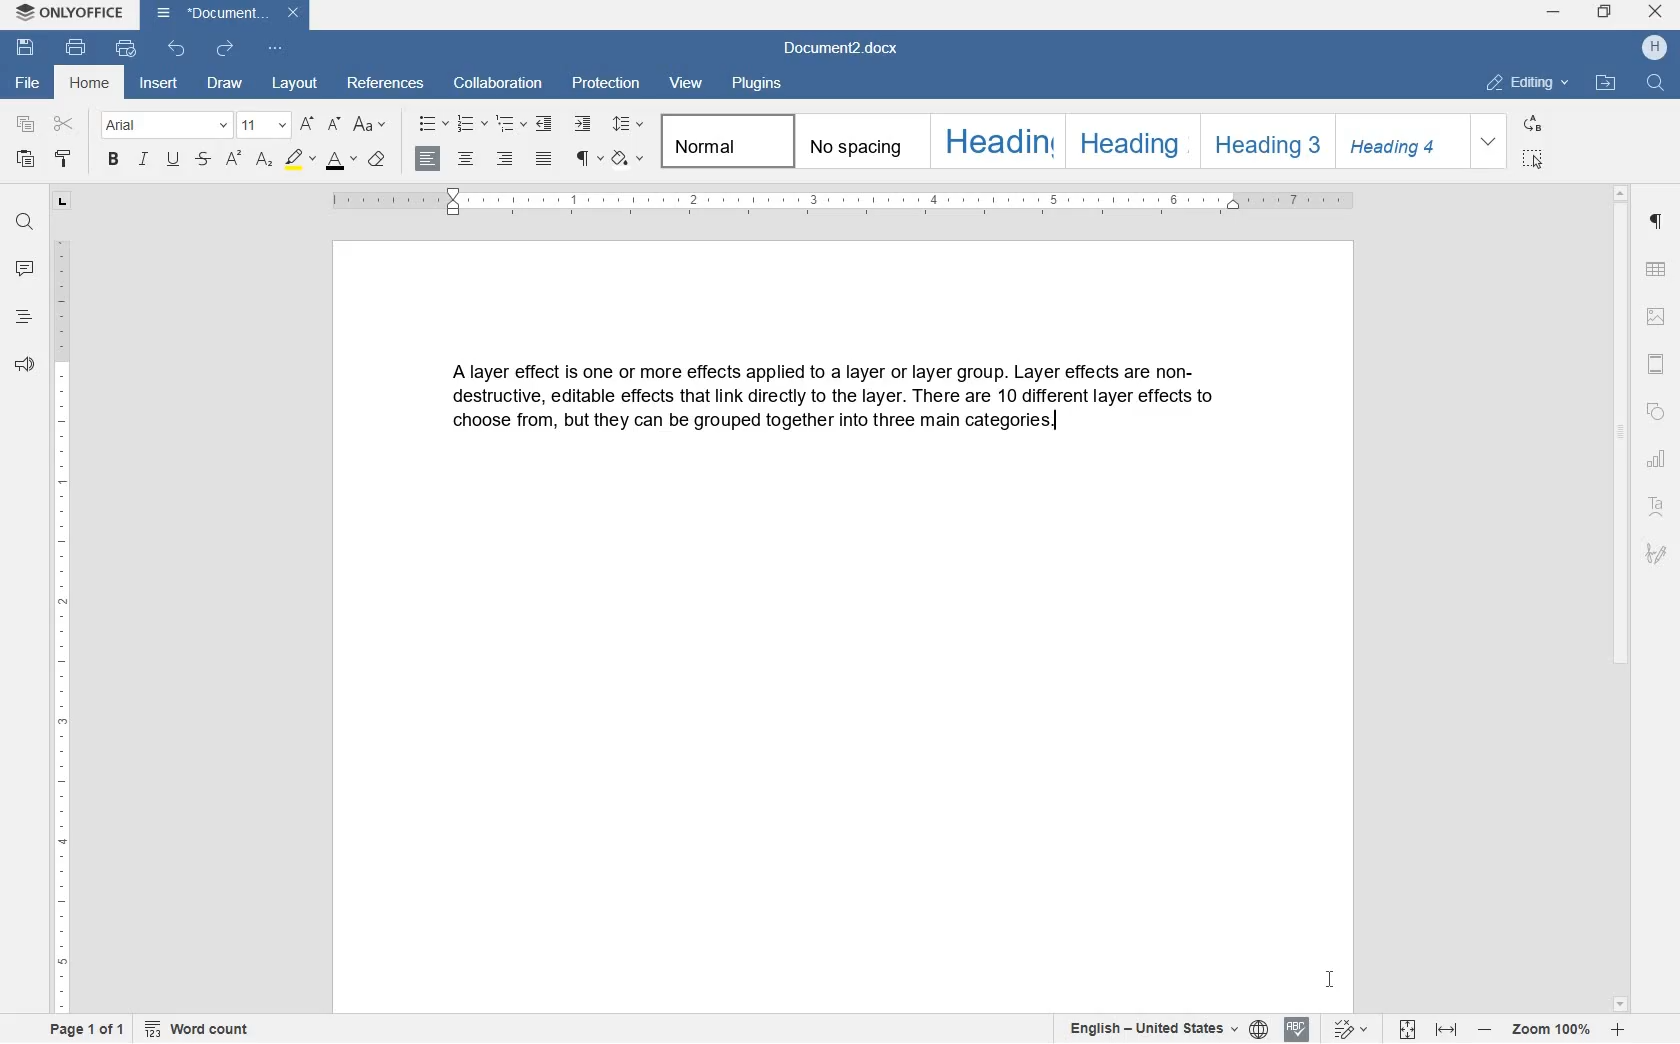 The image size is (1680, 1044). What do you see at coordinates (547, 125) in the screenshot?
I see `DECREASE INDENT` at bounding box center [547, 125].